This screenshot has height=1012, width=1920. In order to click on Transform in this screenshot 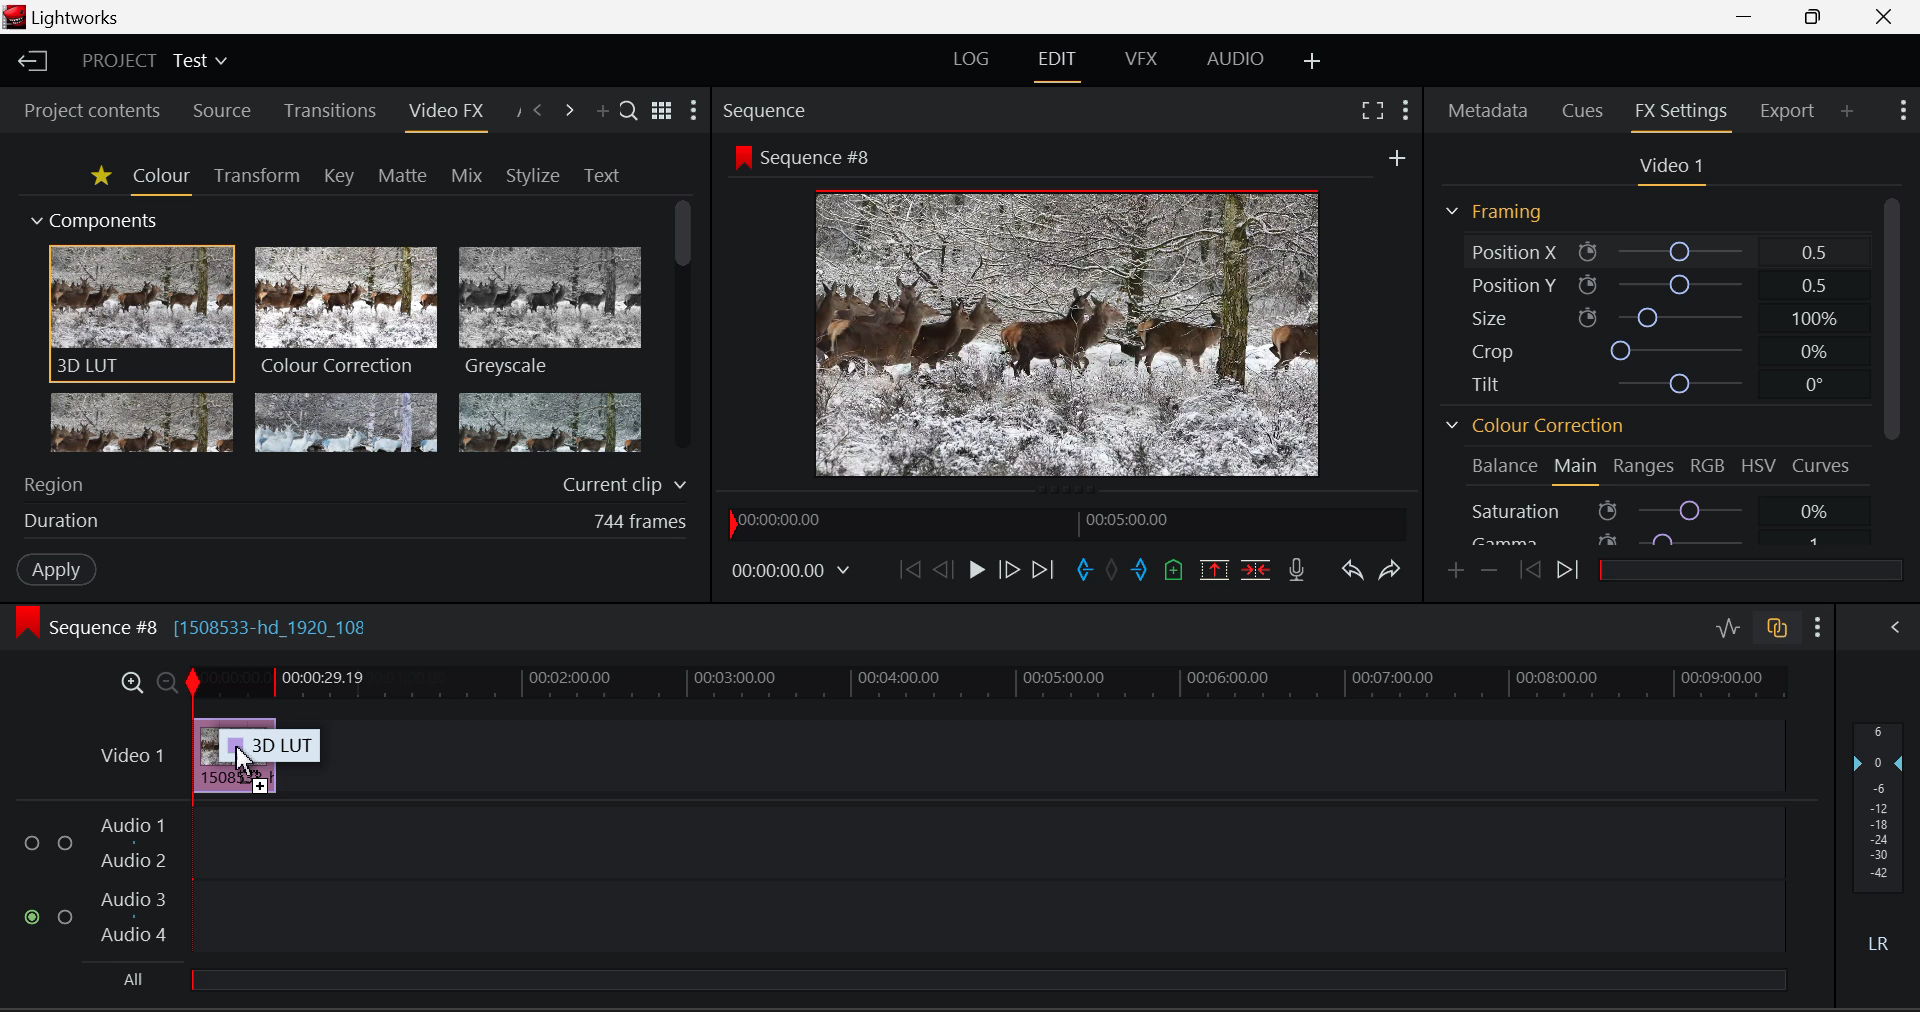, I will do `click(254, 176)`.